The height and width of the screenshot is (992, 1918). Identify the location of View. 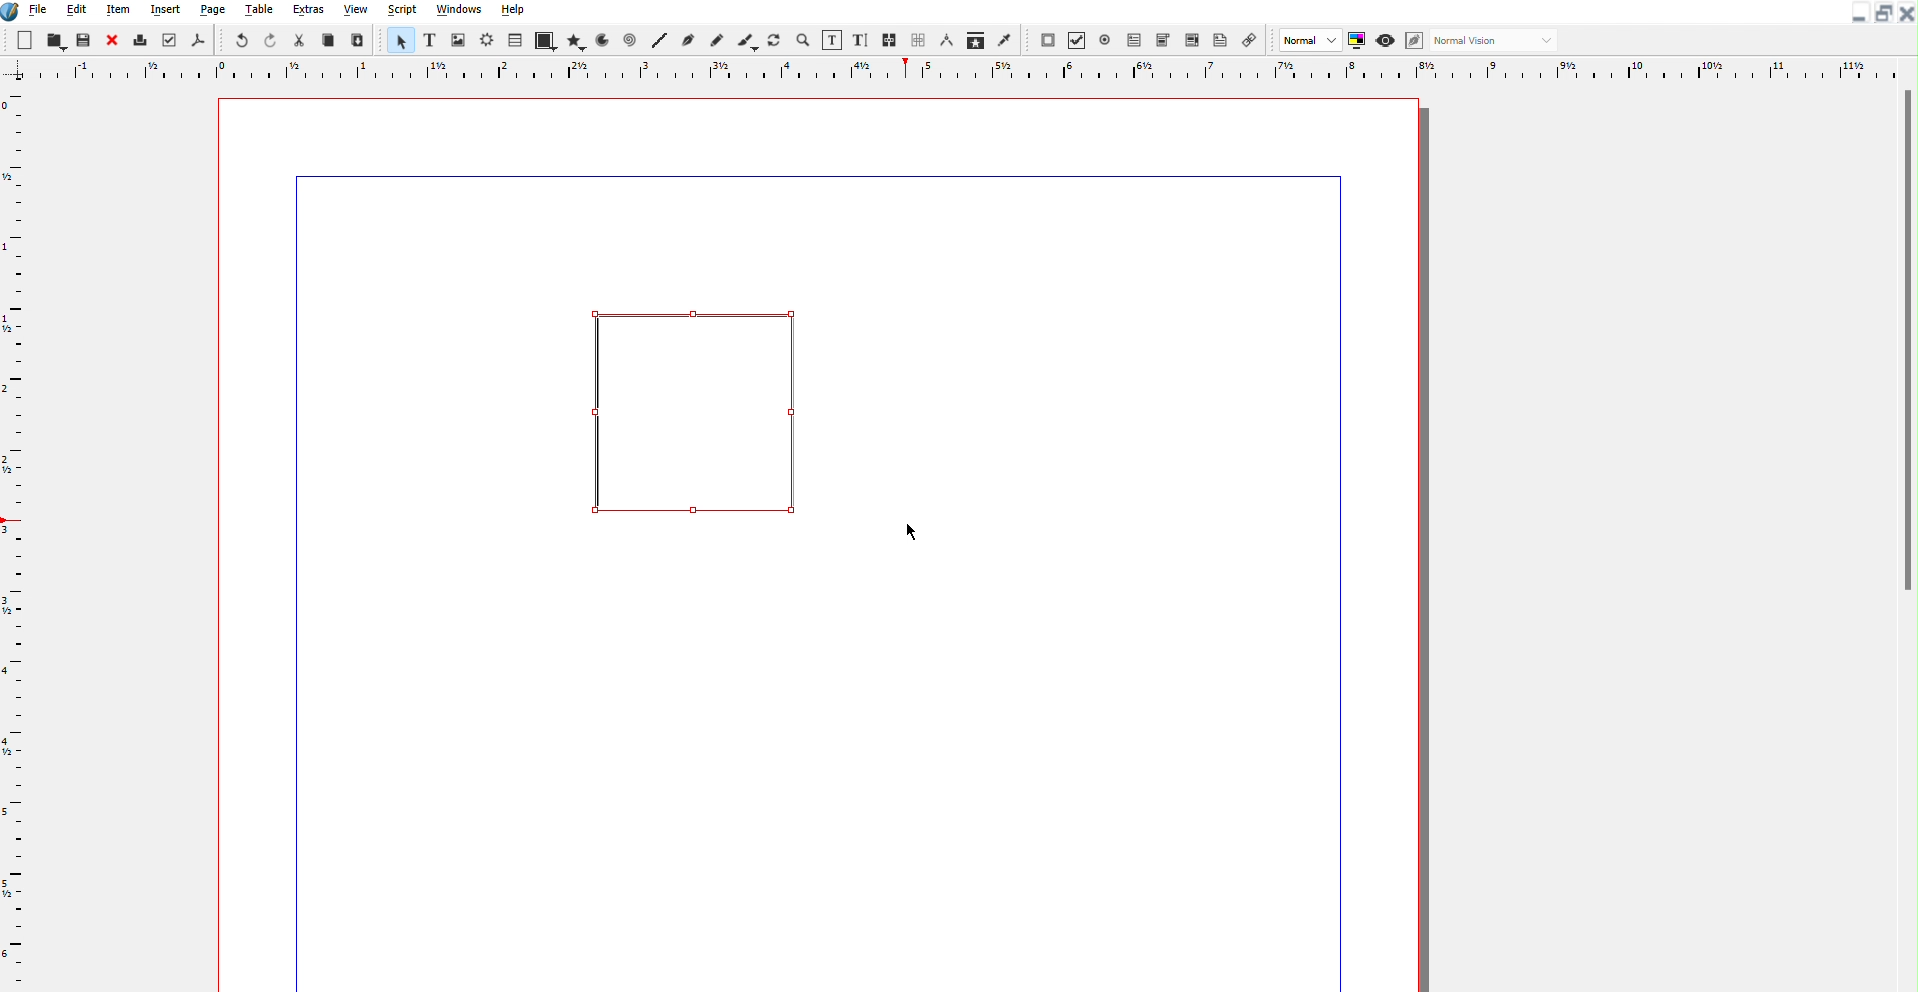
(354, 11).